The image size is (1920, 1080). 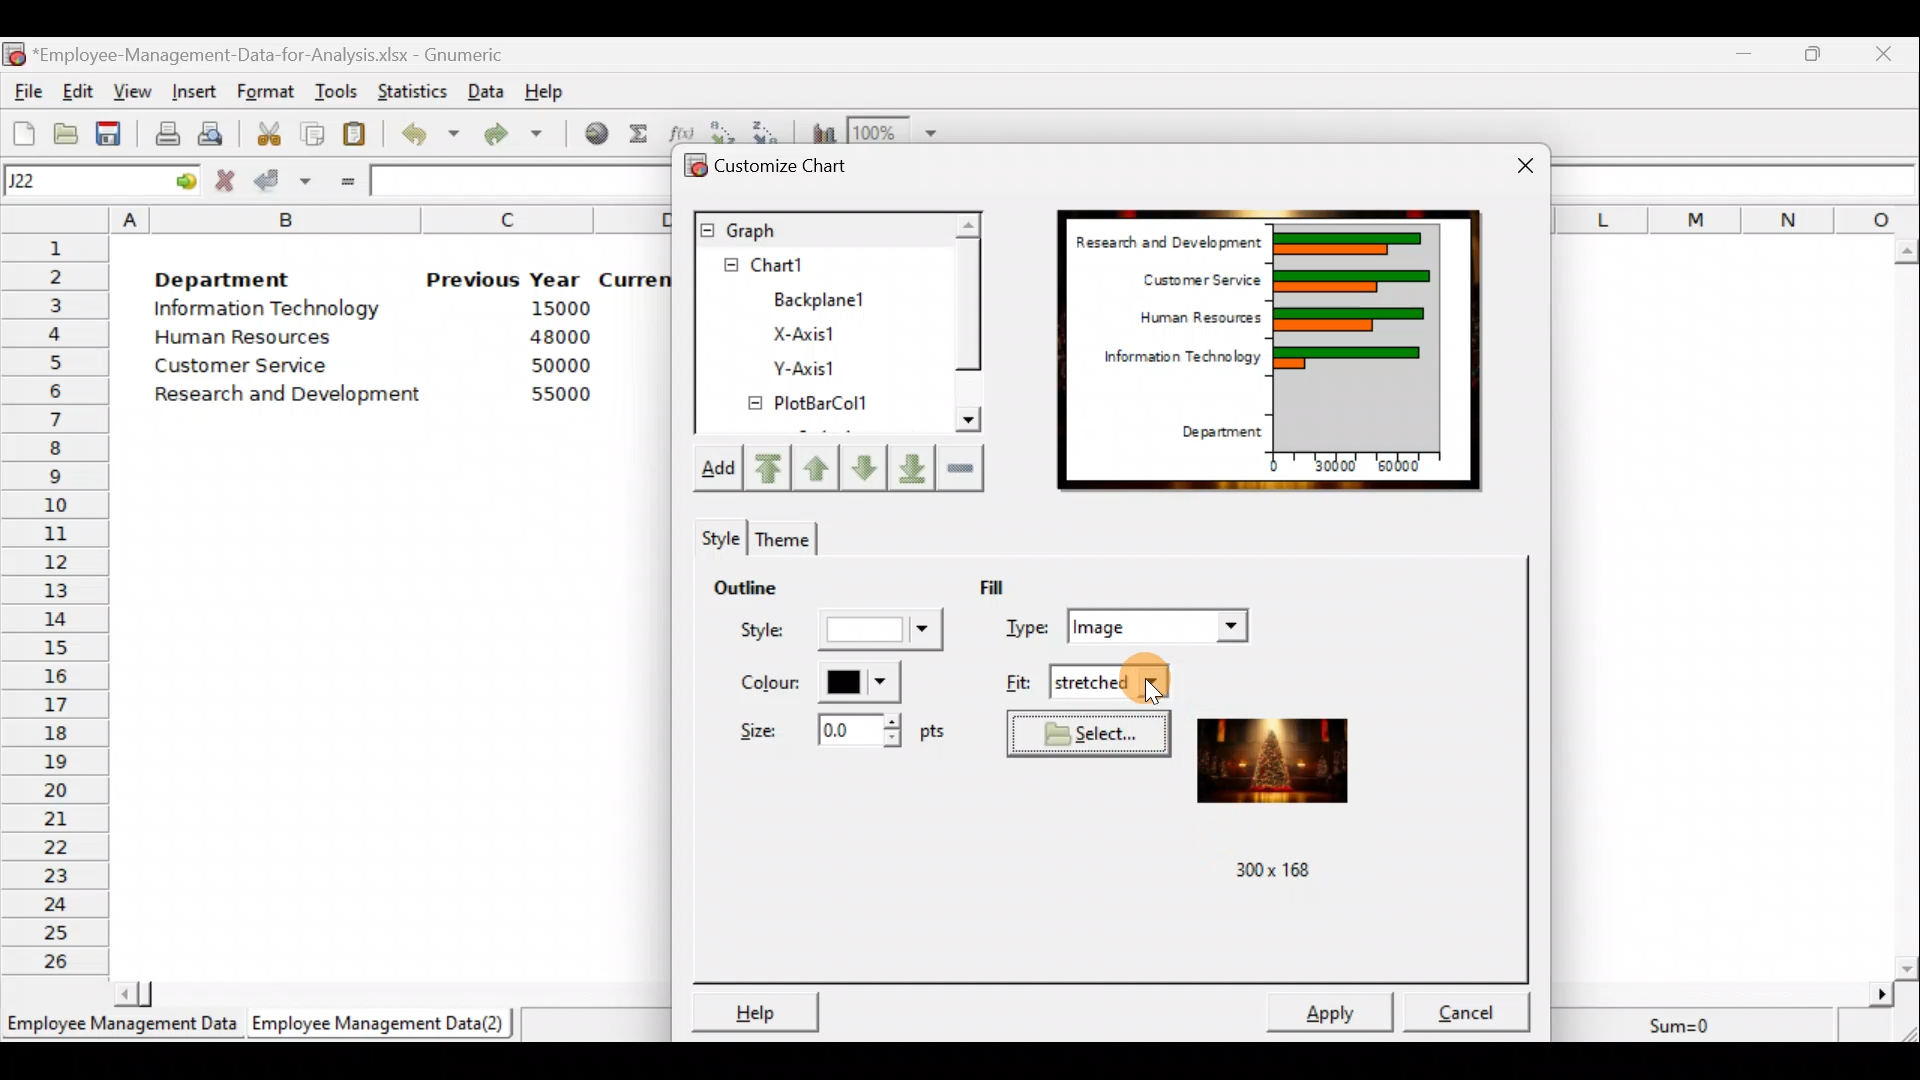 What do you see at coordinates (1466, 1007) in the screenshot?
I see `Cancel` at bounding box center [1466, 1007].